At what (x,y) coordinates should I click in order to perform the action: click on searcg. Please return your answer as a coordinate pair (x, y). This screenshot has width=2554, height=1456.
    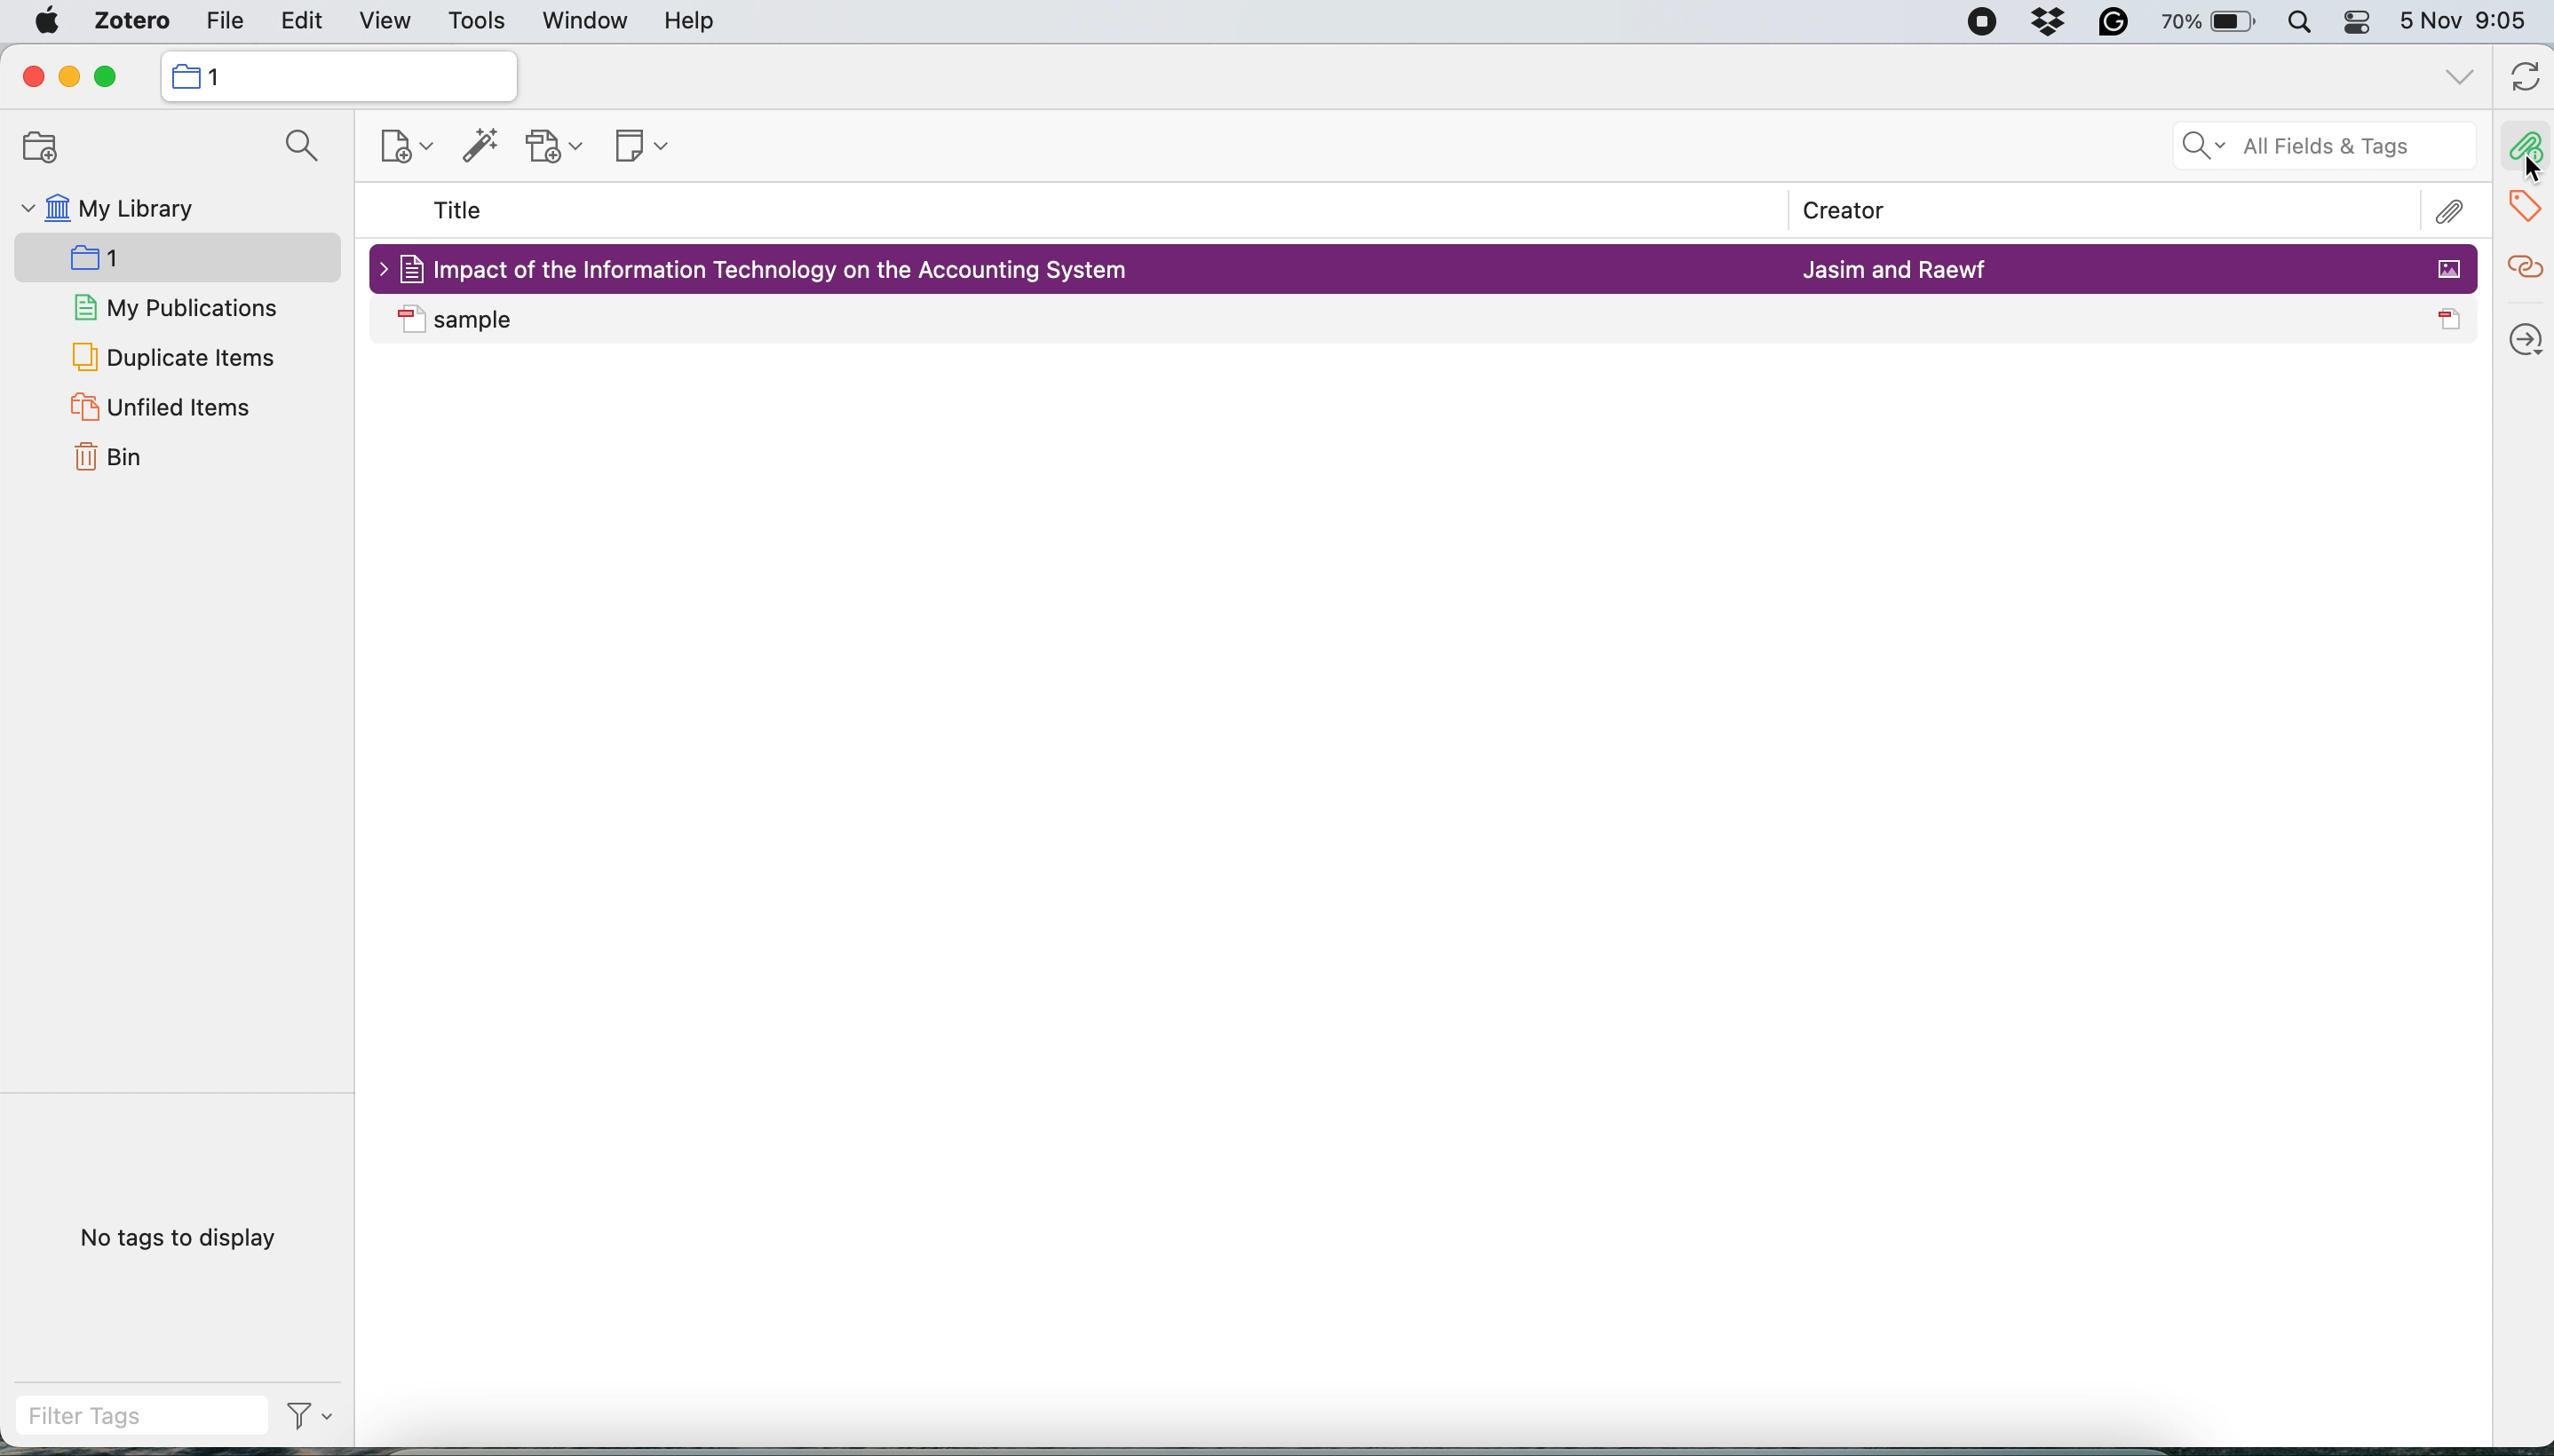
    Looking at the image, I should click on (294, 150).